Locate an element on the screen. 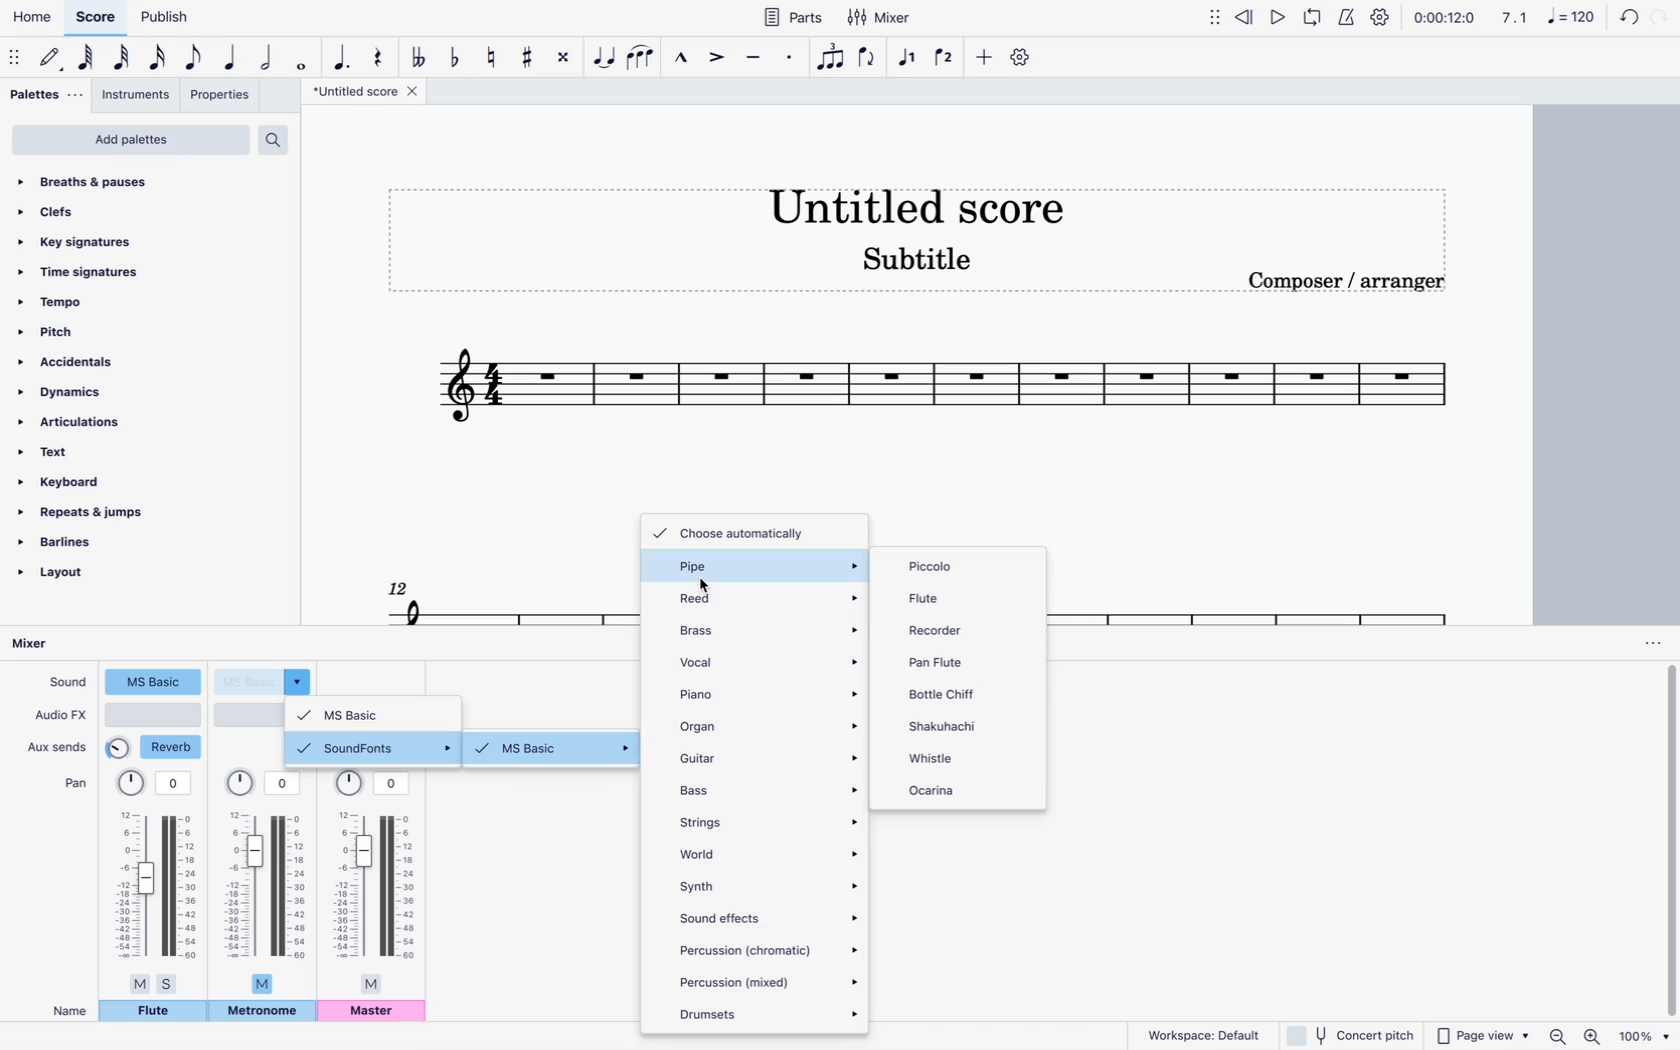  eight note is located at coordinates (195, 57).